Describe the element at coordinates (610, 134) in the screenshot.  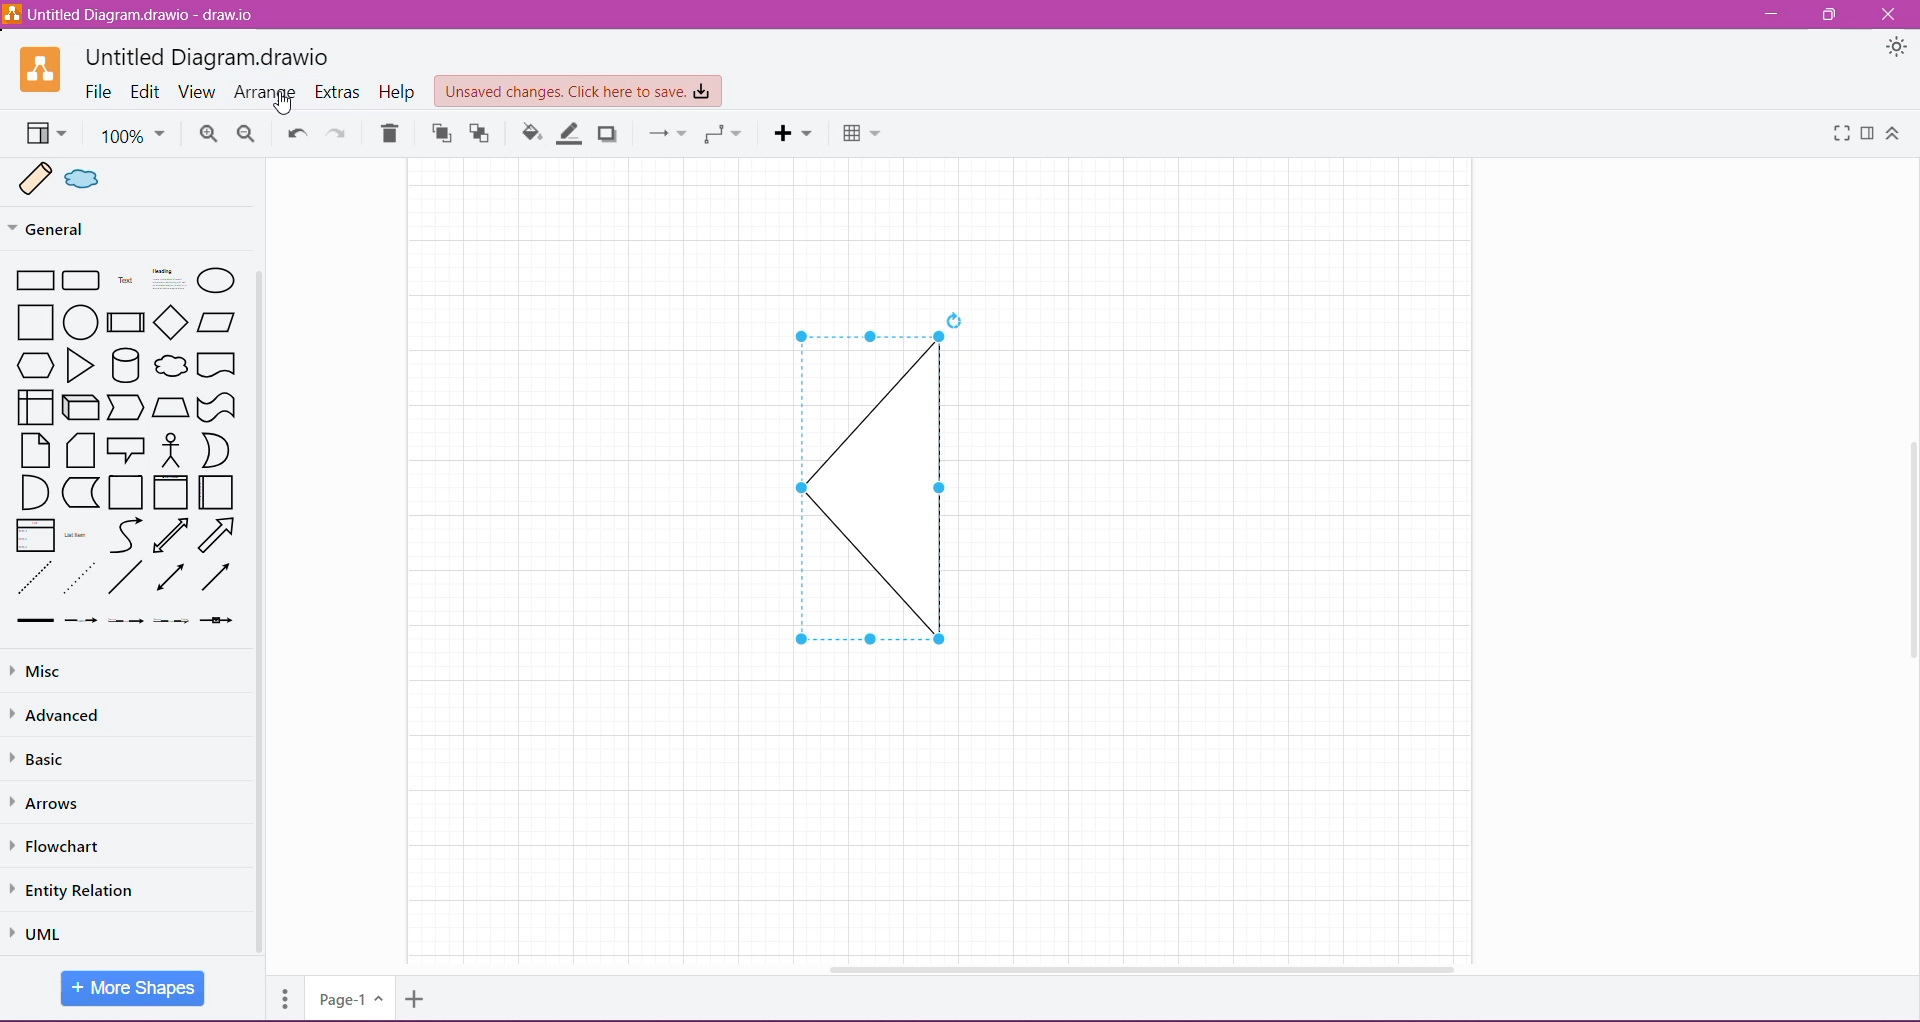
I see `Shadow` at that location.